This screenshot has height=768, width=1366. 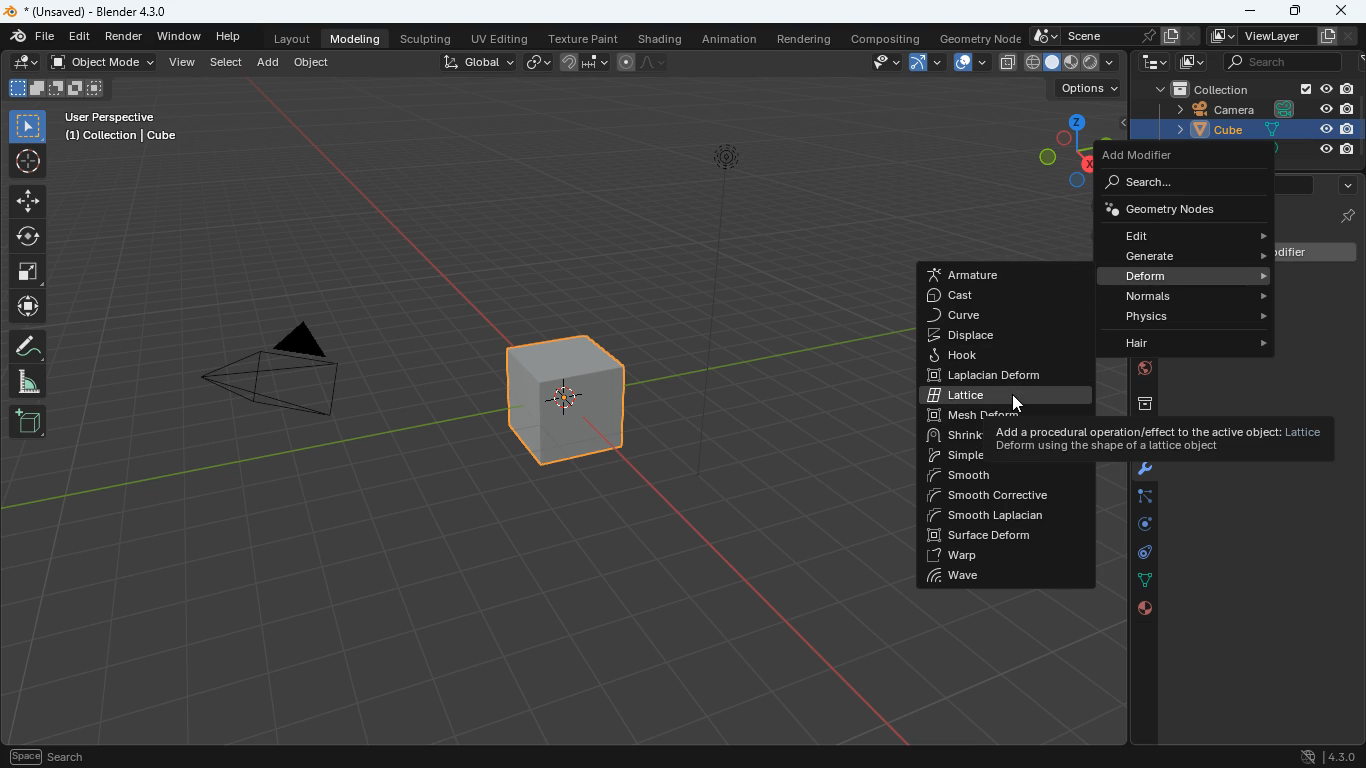 I want to click on arc, so click(x=925, y=65).